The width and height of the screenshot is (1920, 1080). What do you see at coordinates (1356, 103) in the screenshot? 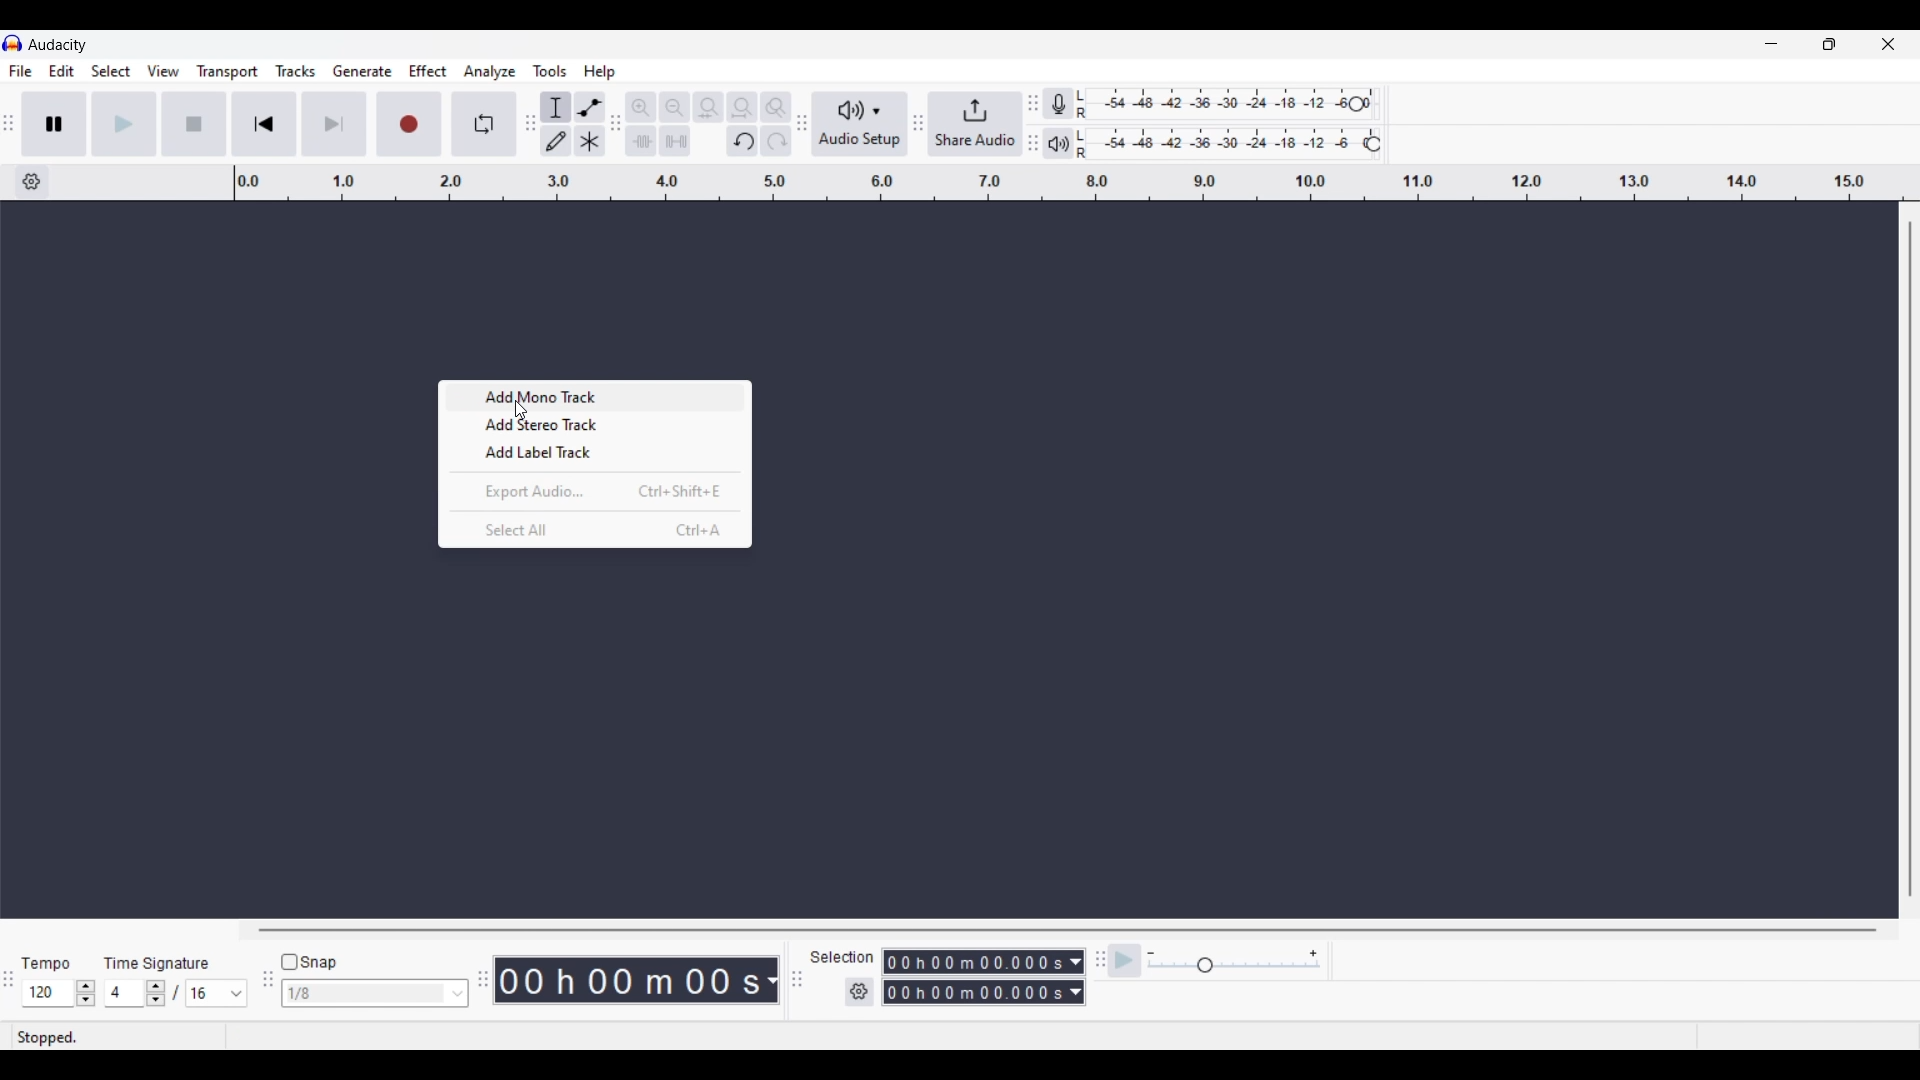
I see `Change recording level` at bounding box center [1356, 103].